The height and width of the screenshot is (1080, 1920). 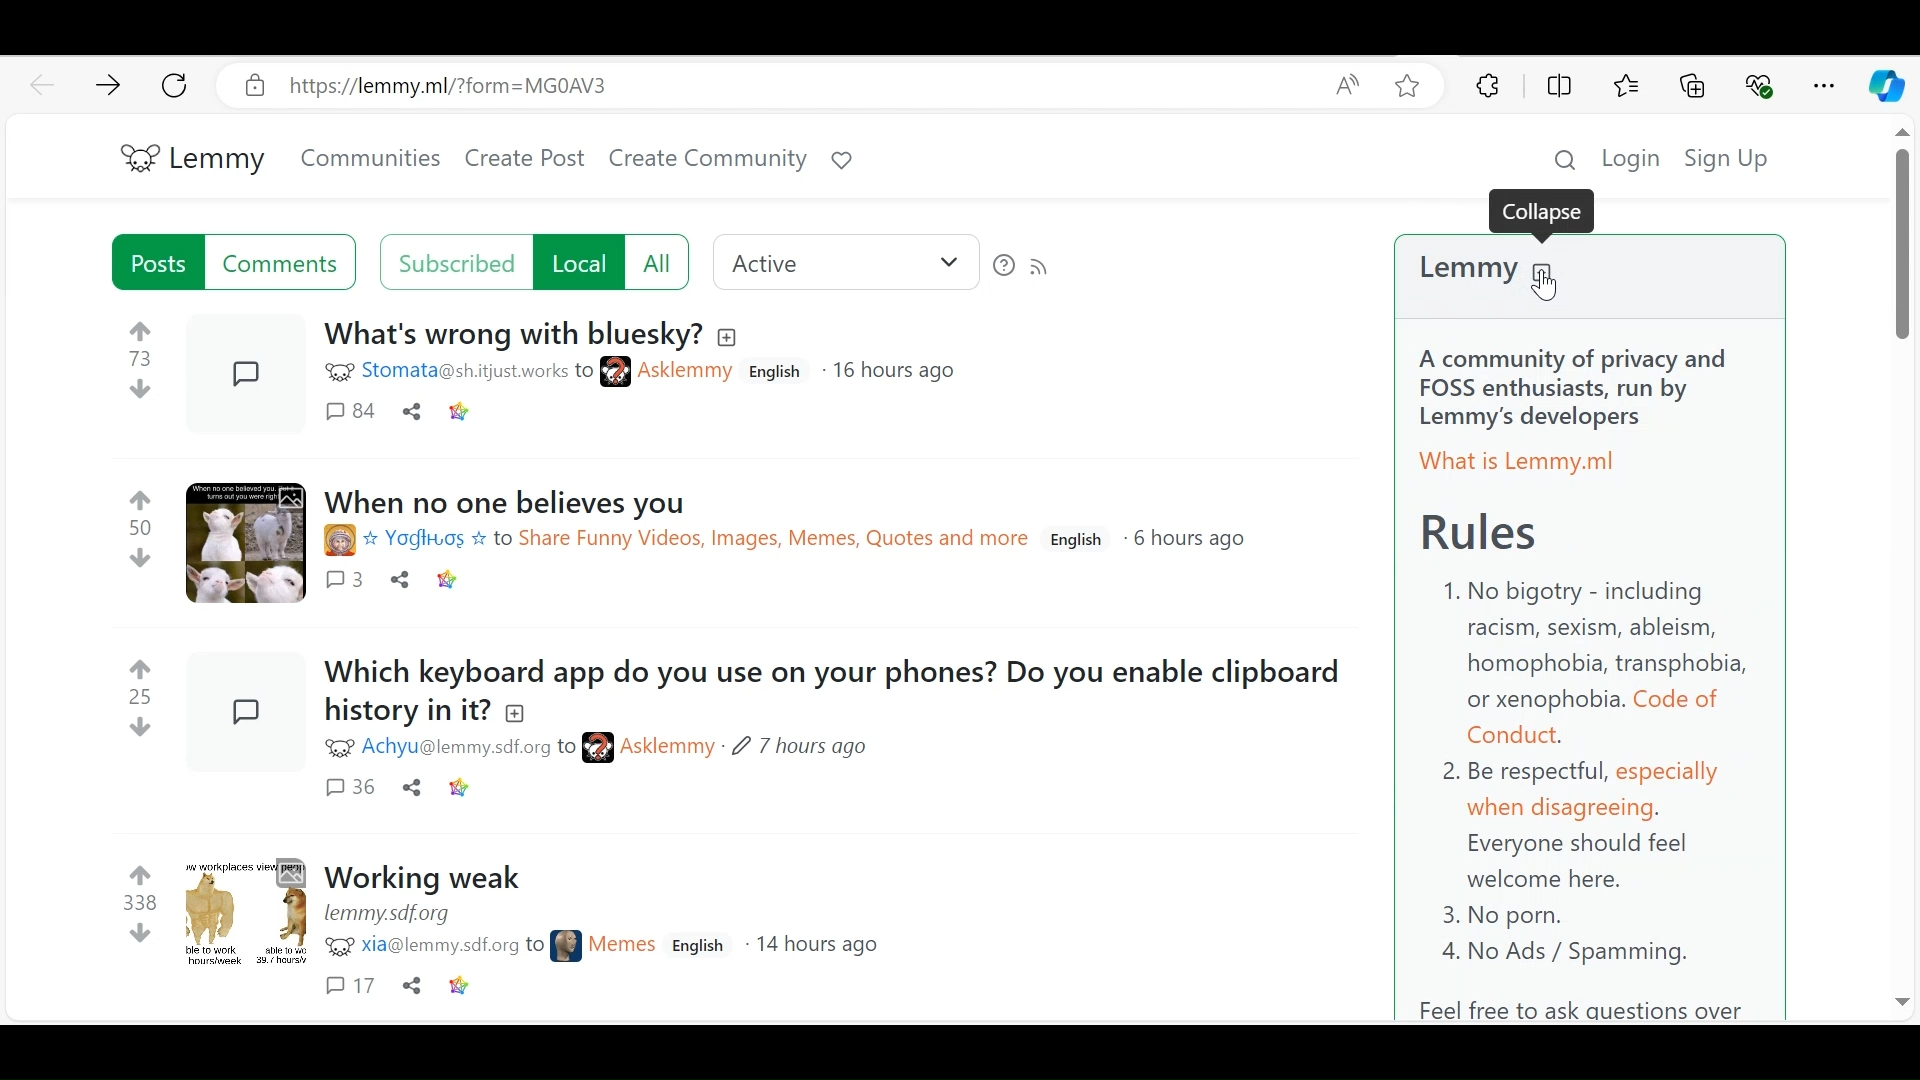 I want to click on Search, so click(x=1561, y=157).